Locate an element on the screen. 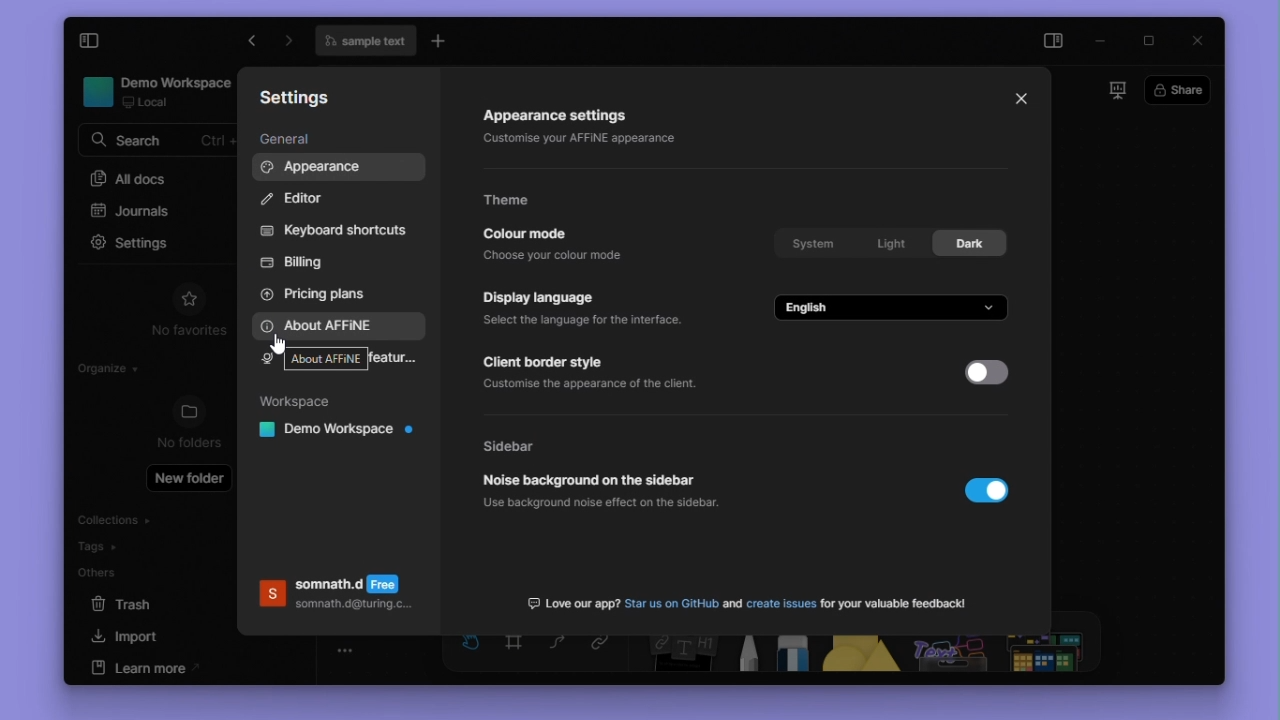 This screenshot has height=720, width=1280. go forward is located at coordinates (287, 43).